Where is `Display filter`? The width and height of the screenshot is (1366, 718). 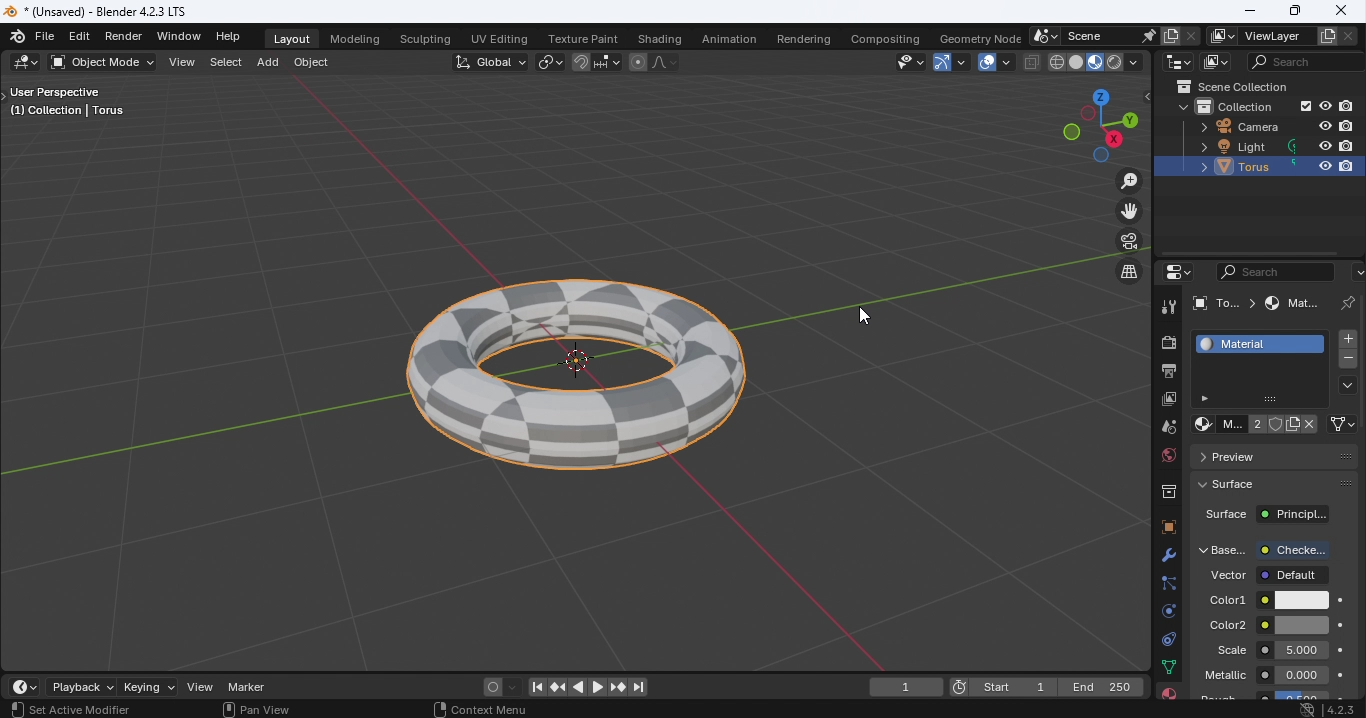
Display filter is located at coordinates (1306, 61).